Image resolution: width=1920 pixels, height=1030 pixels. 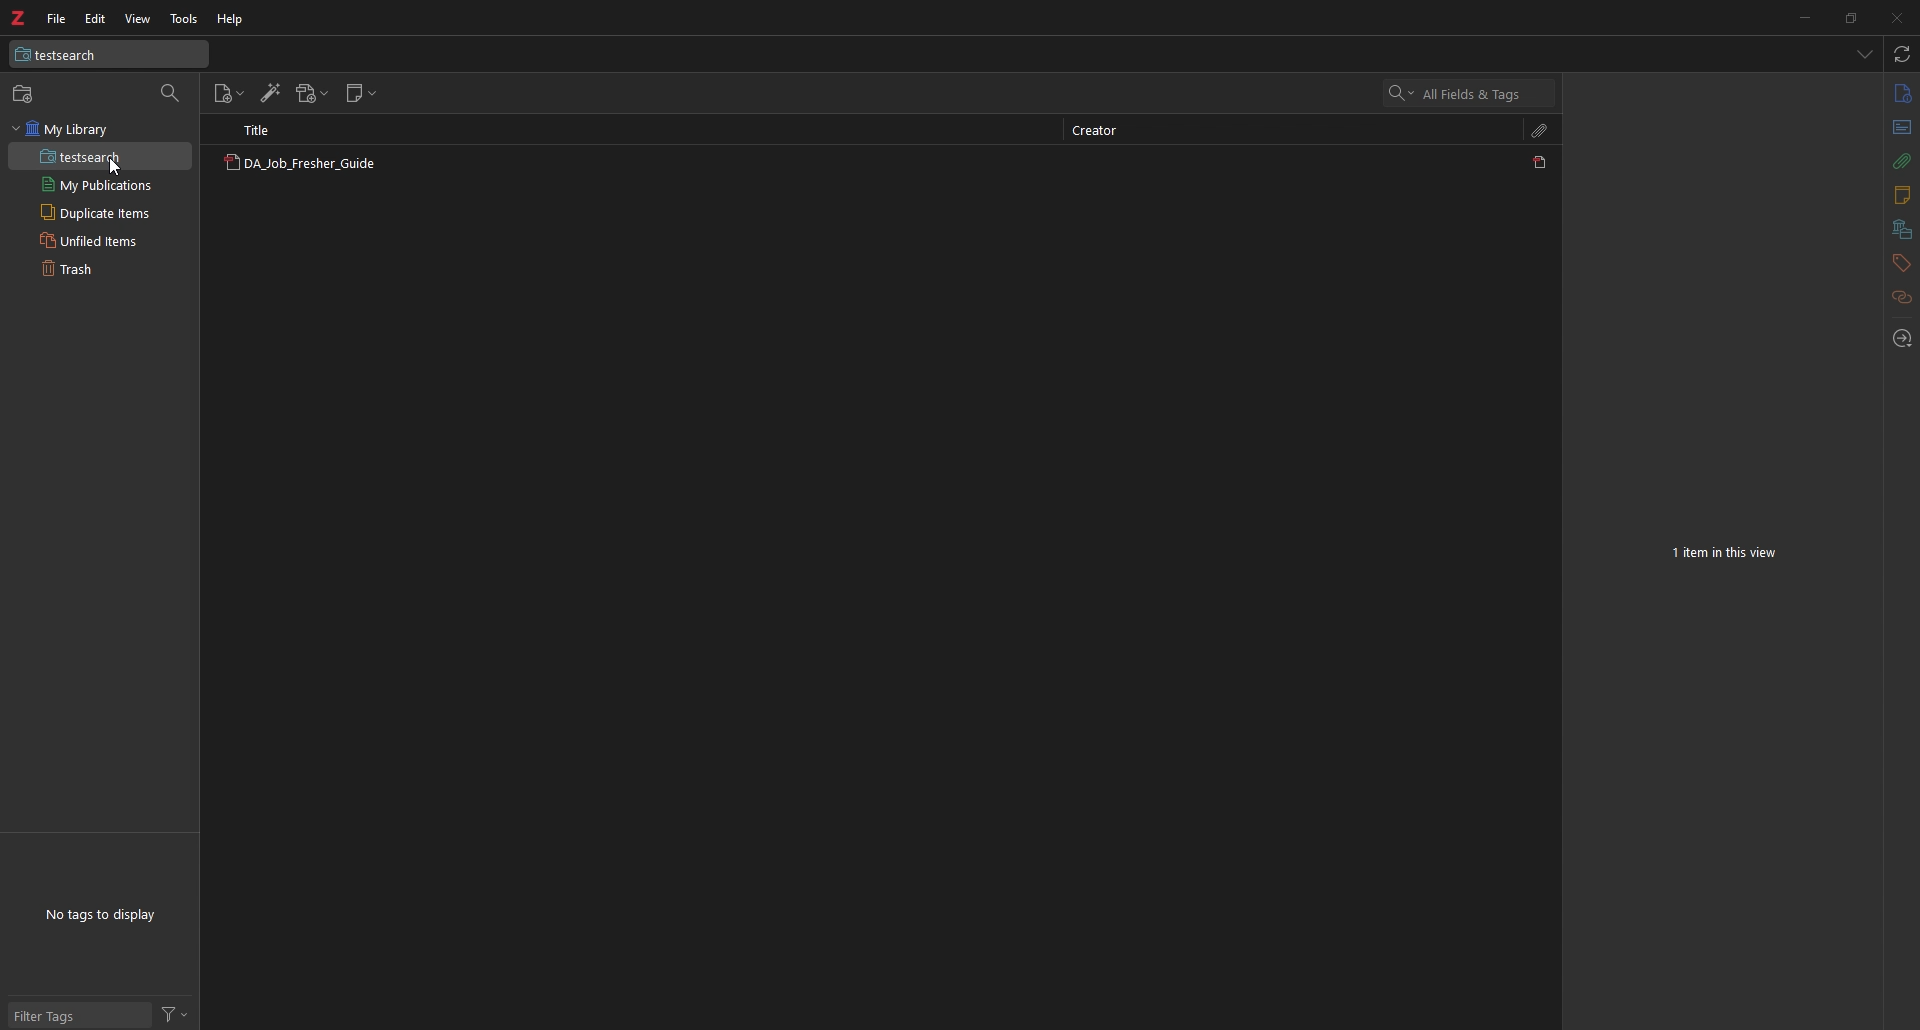 I want to click on edit, so click(x=96, y=19).